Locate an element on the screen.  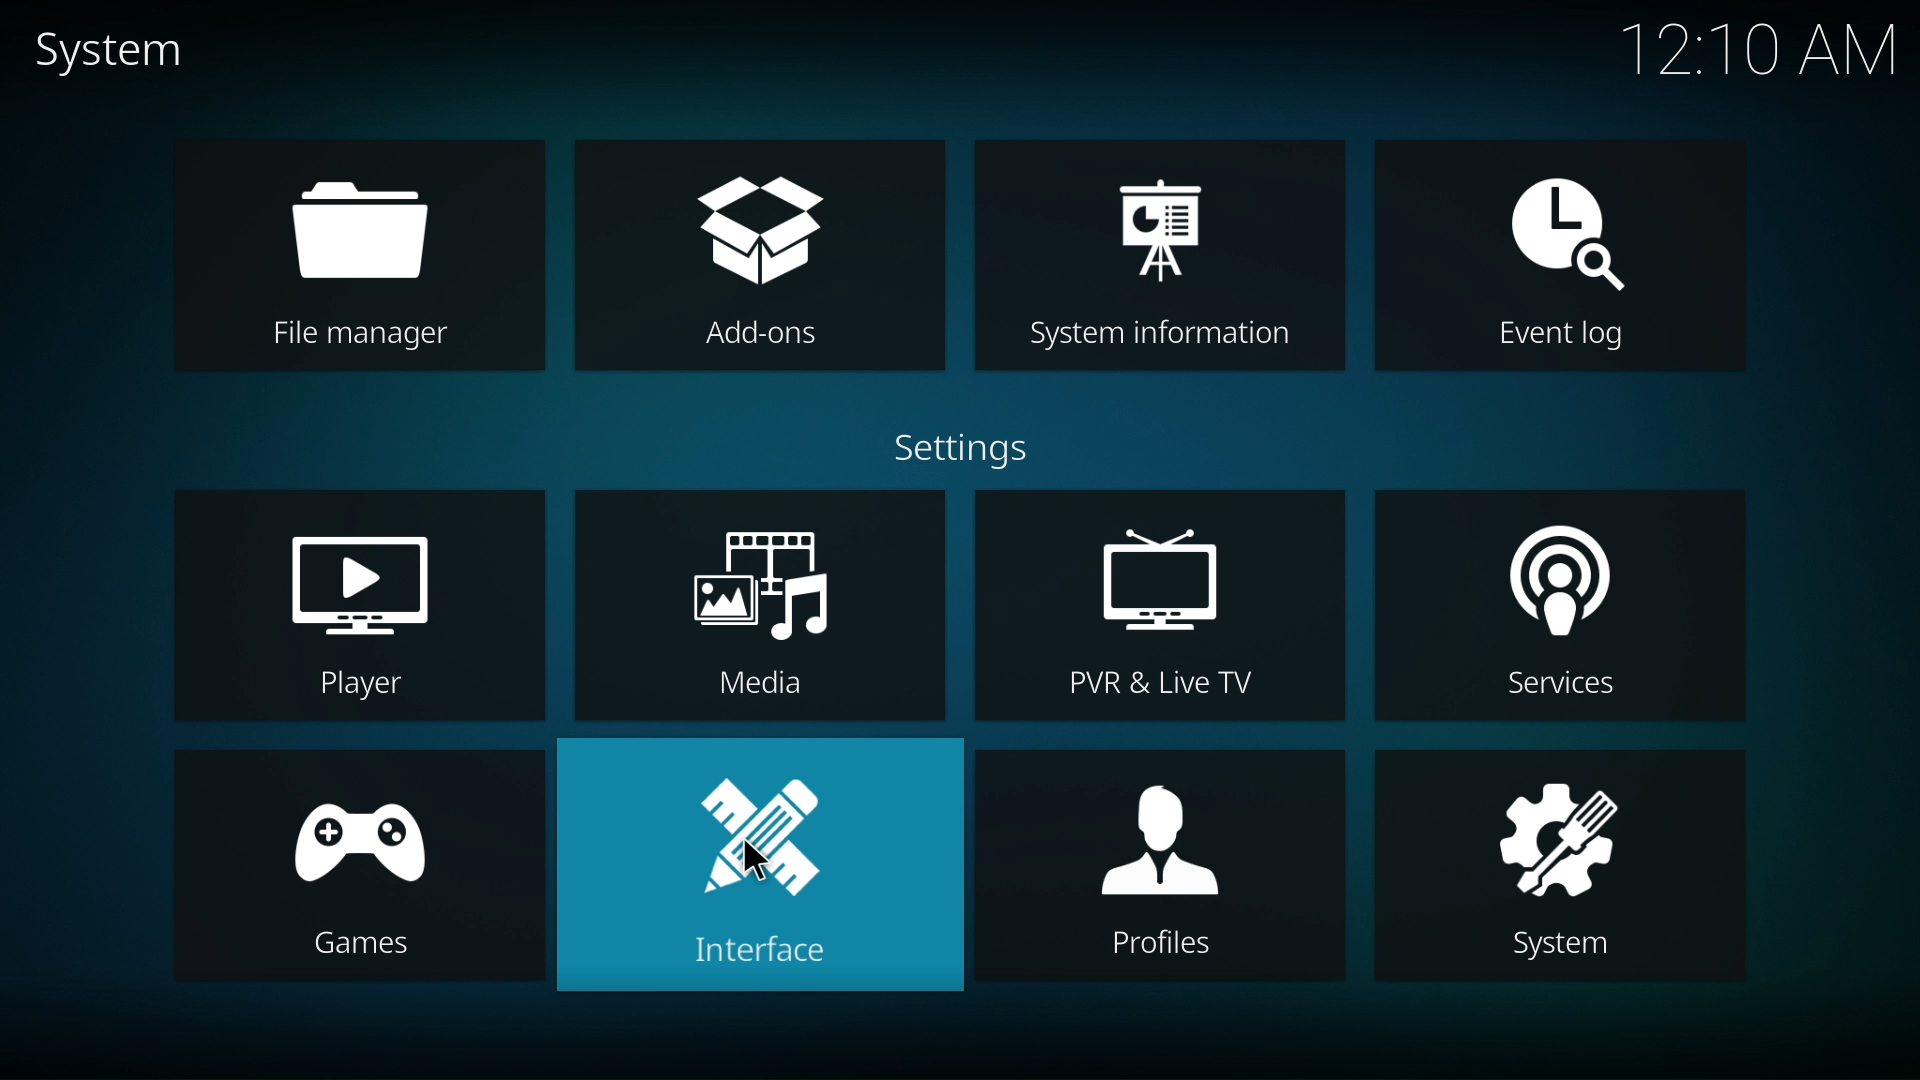
games is located at coordinates (344, 867).